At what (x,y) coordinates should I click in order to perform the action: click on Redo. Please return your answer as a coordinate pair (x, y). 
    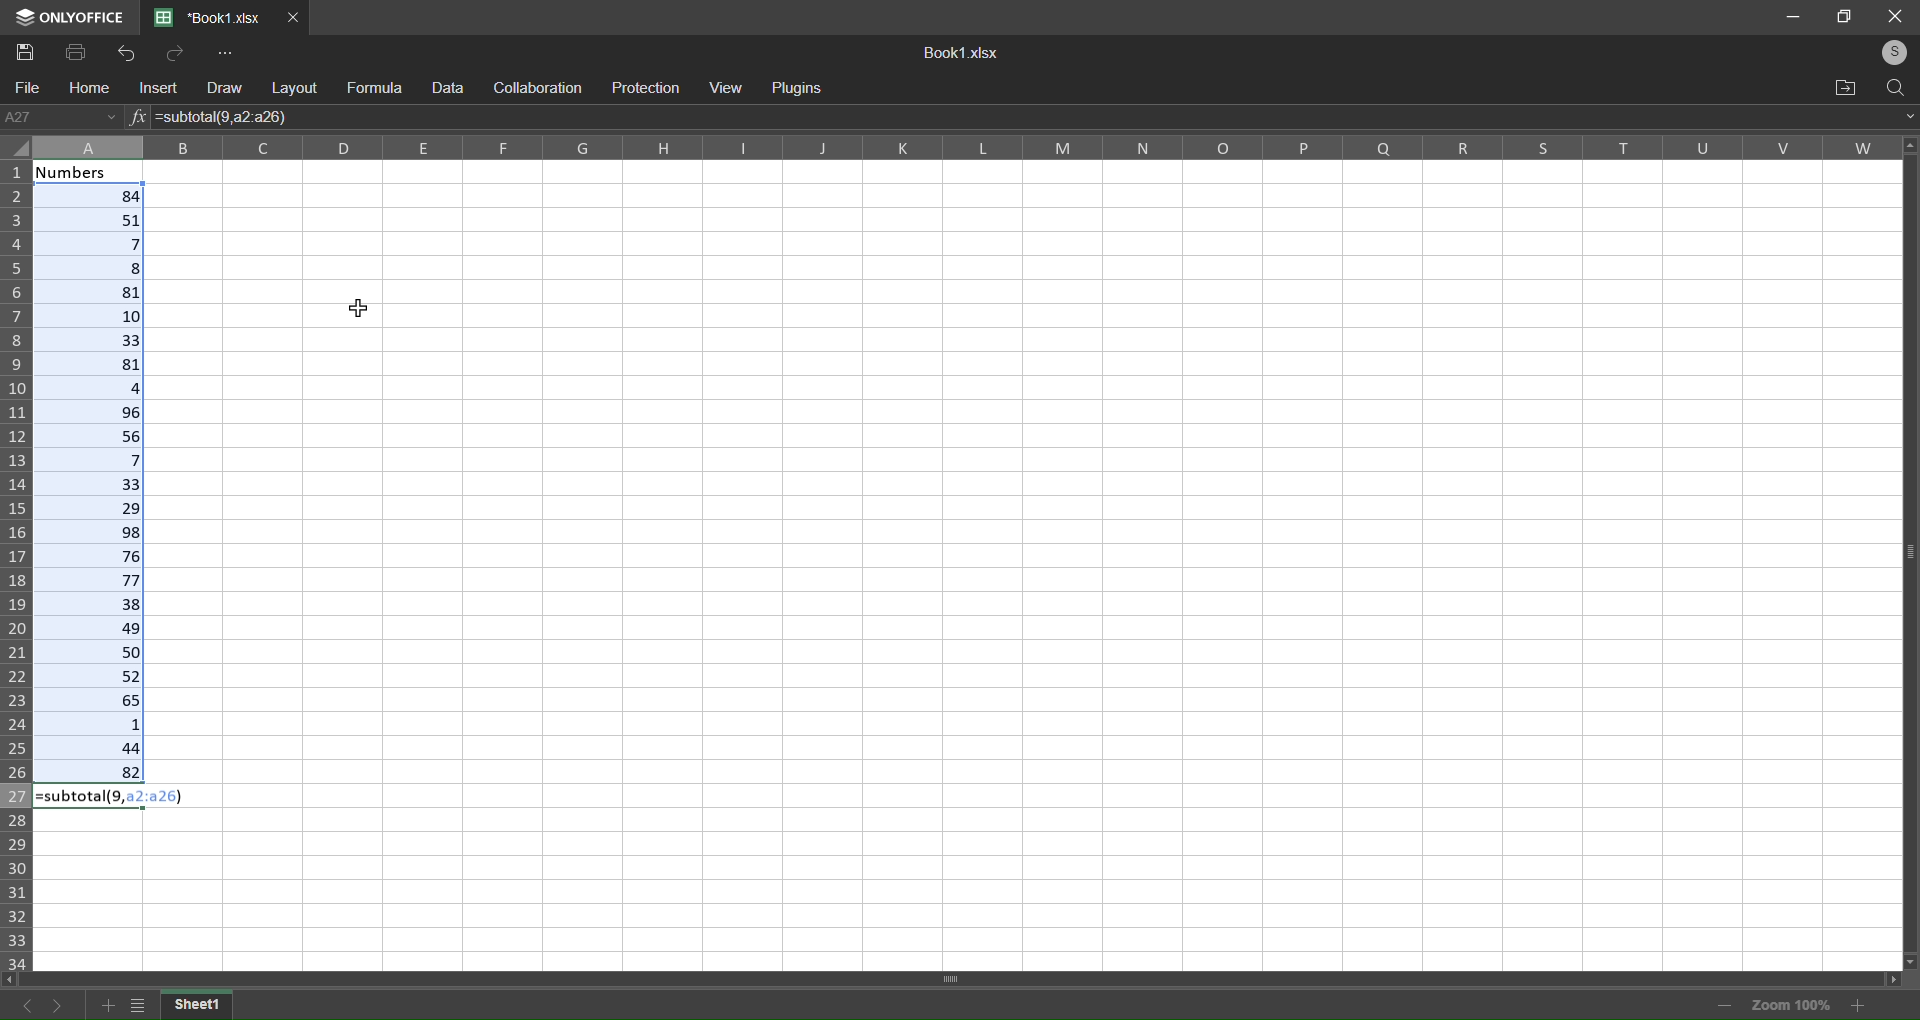
    Looking at the image, I should click on (177, 53).